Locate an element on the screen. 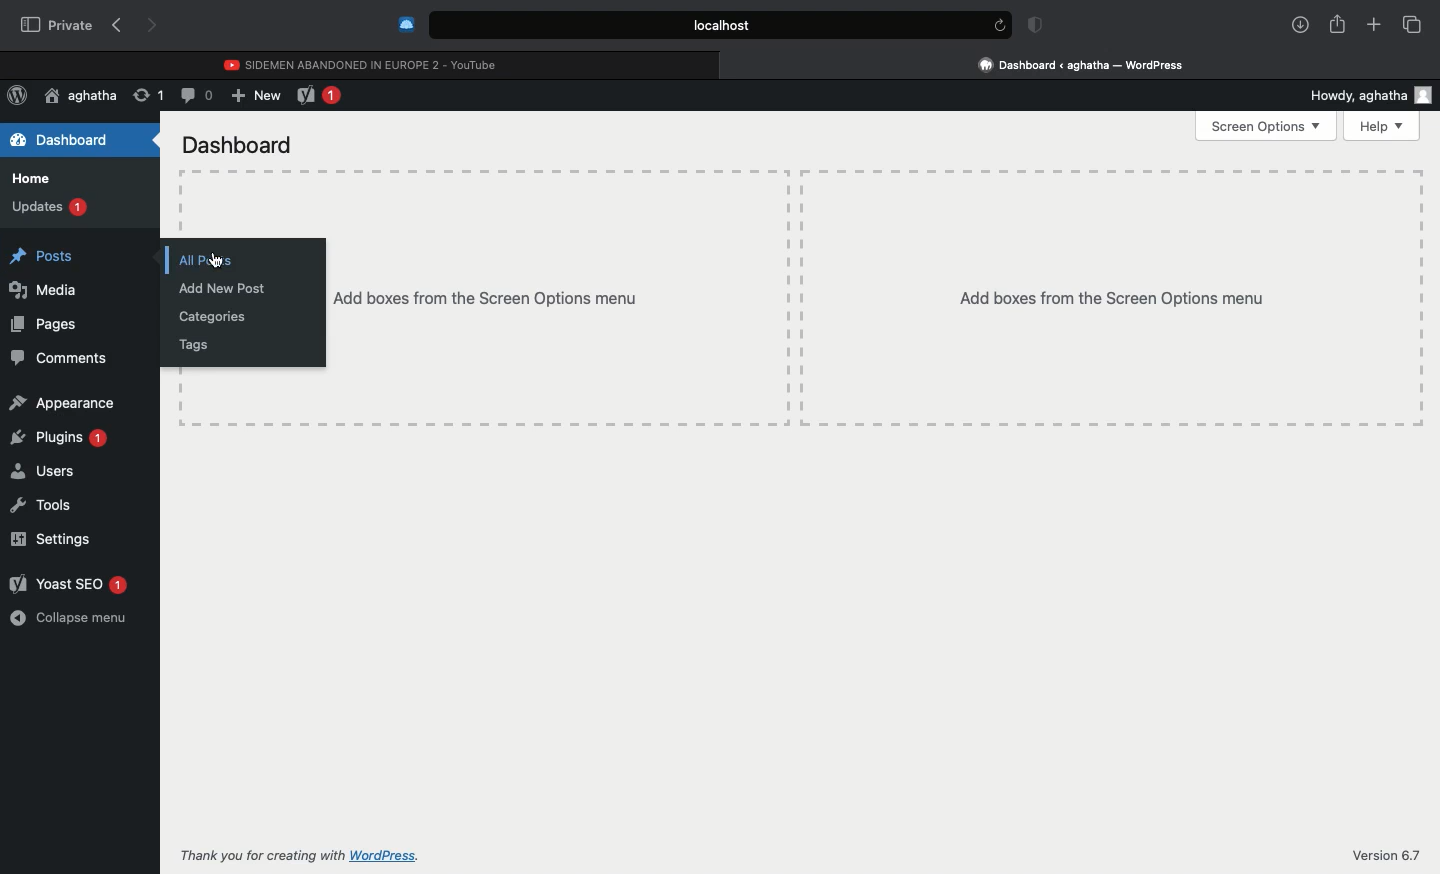  Tools is located at coordinates (40, 507).